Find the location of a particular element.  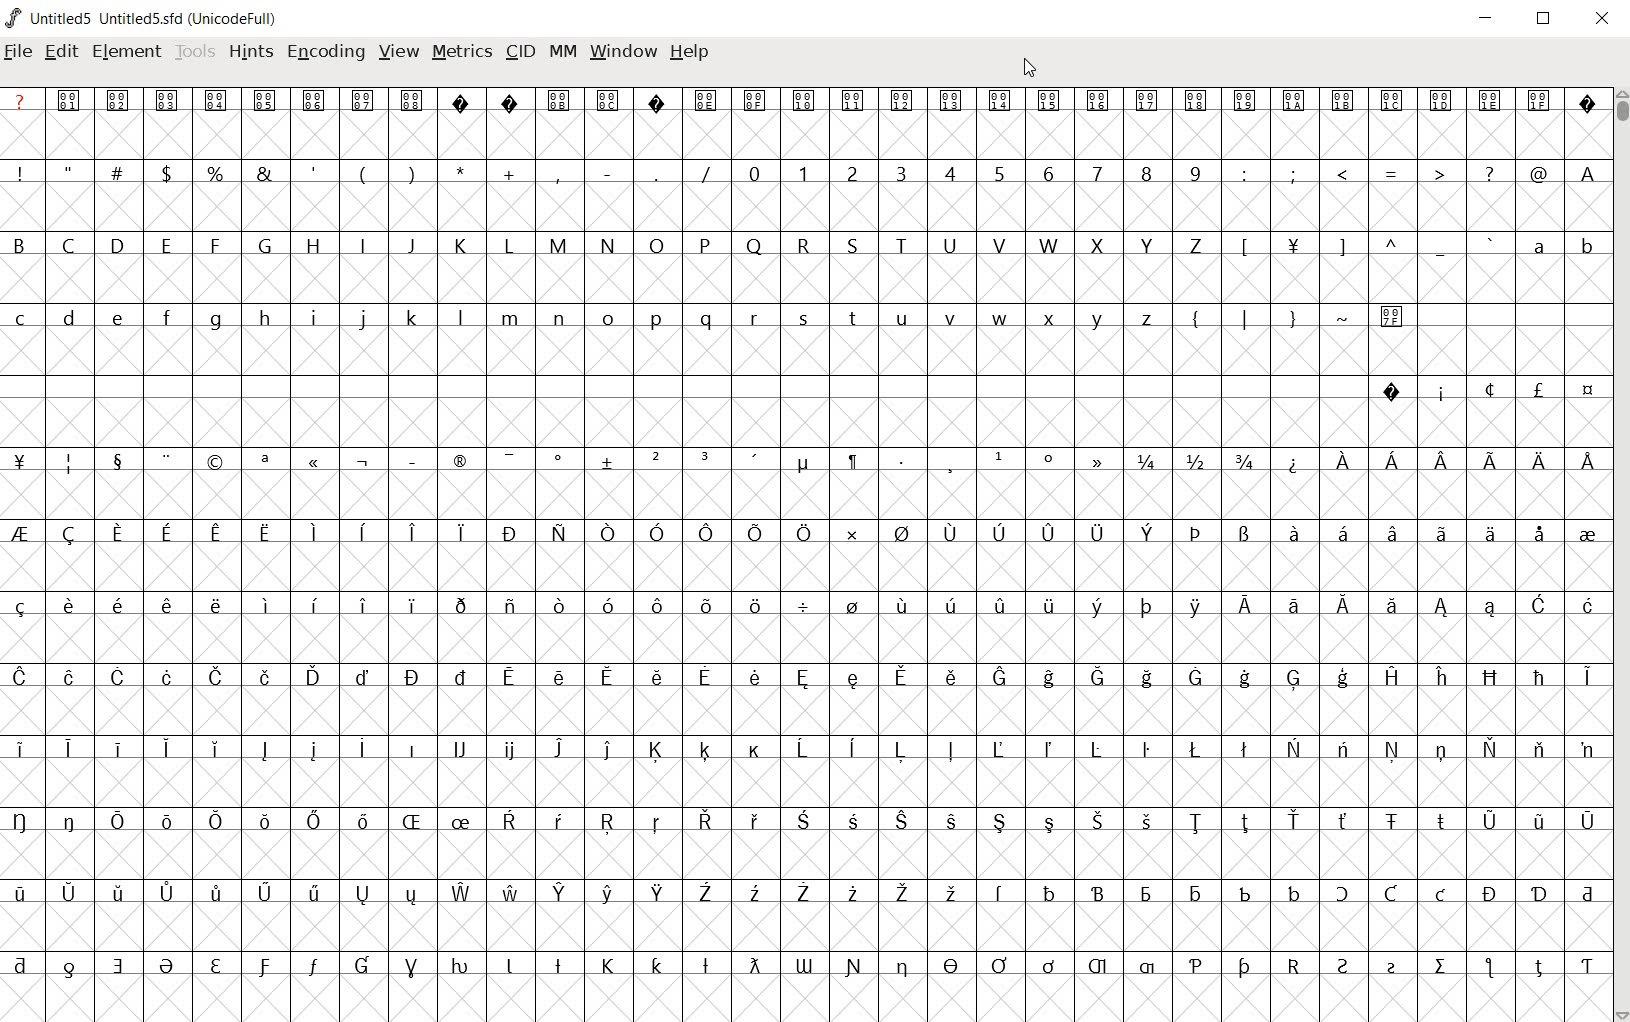

Symbol is located at coordinates (1490, 677).